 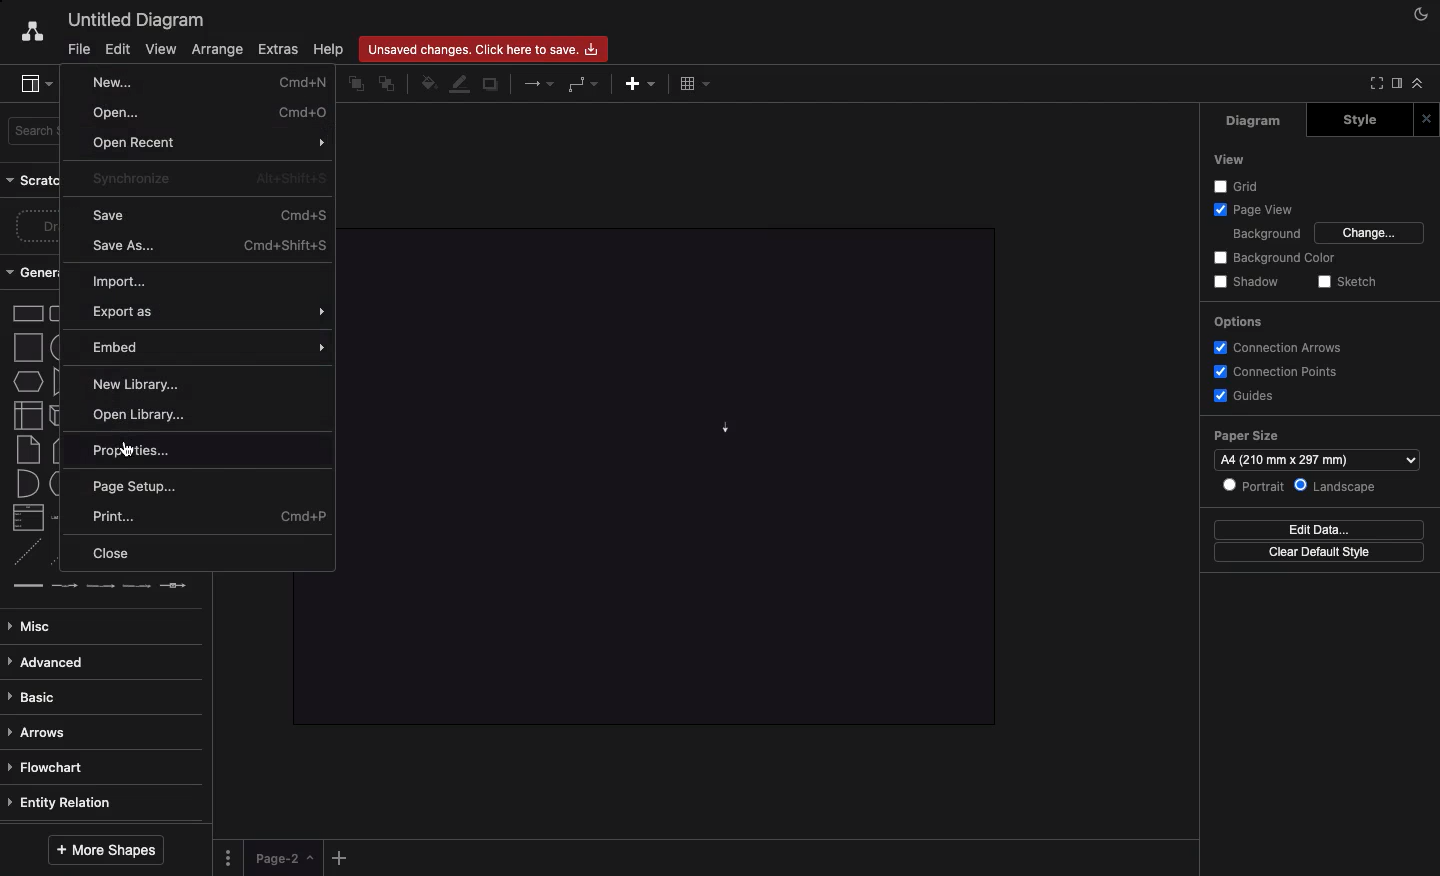 What do you see at coordinates (1265, 232) in the screenshot?
I see `Background` at bounding box center [1265, 232].